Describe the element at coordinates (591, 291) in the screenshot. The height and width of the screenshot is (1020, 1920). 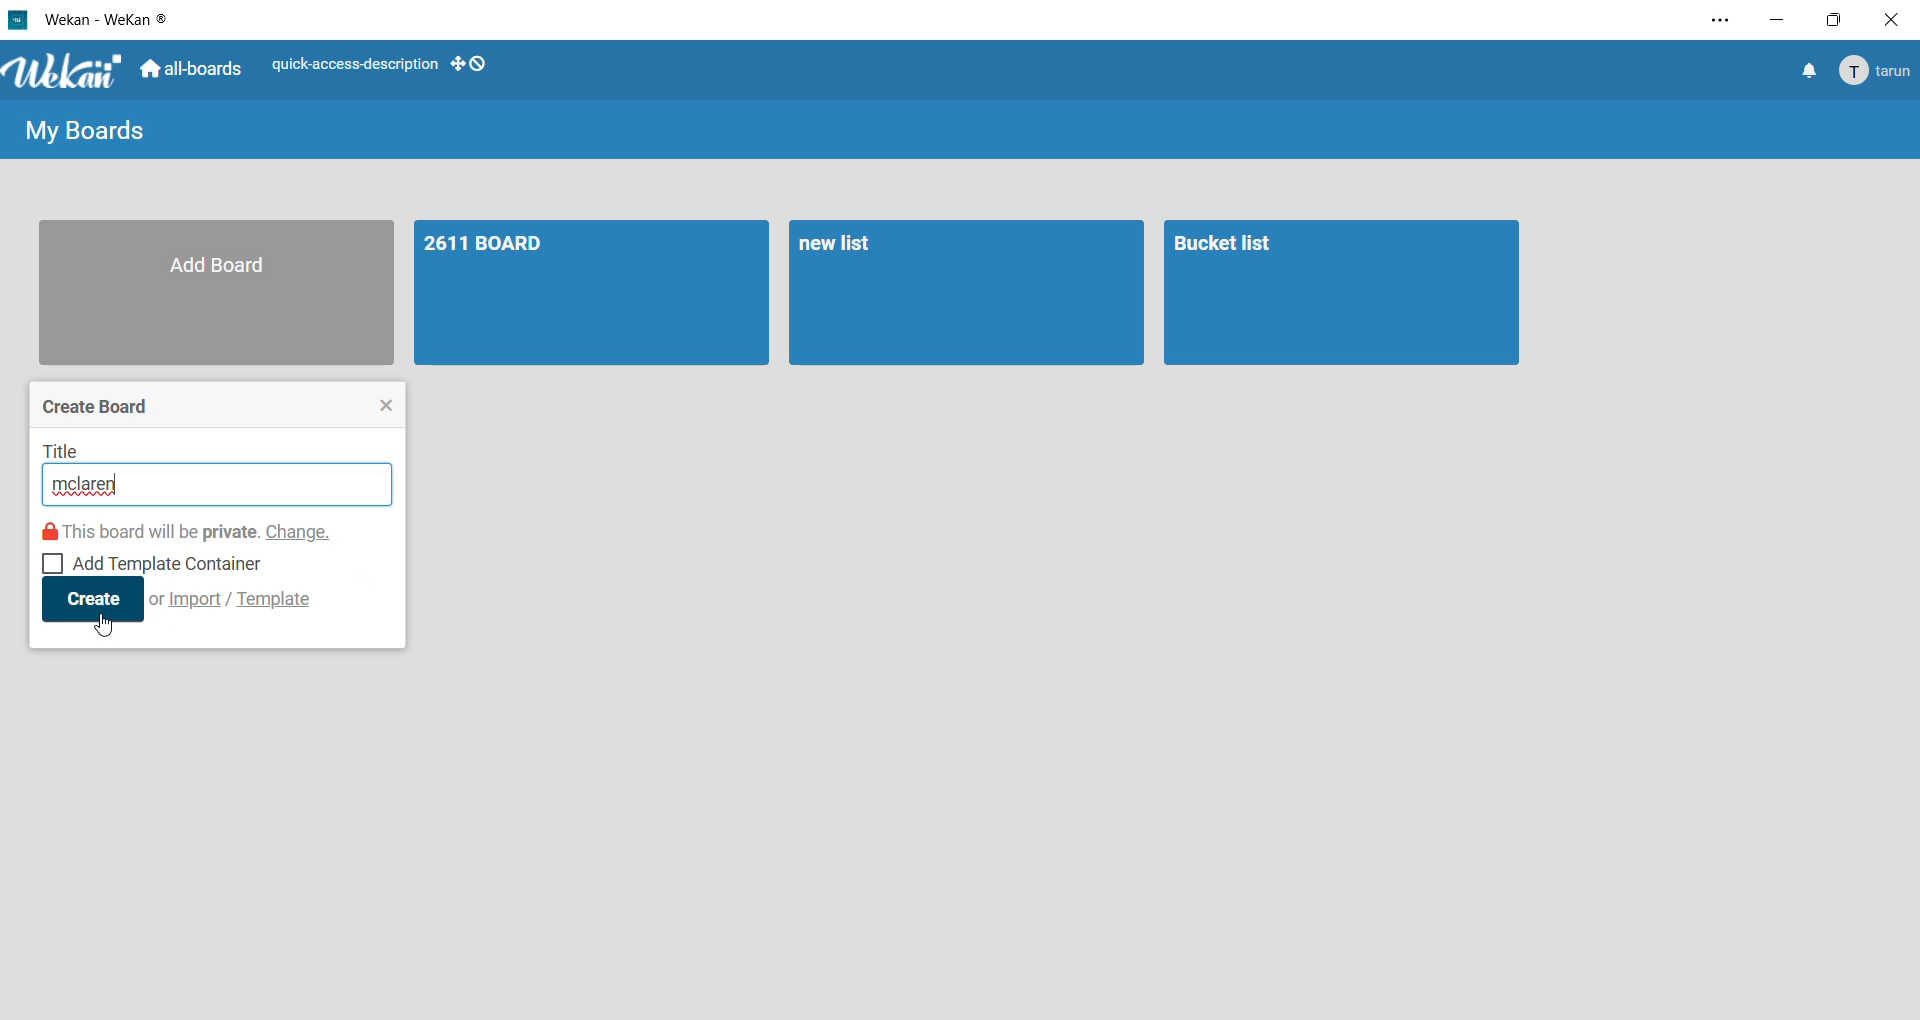
I see `board 1` at that location.